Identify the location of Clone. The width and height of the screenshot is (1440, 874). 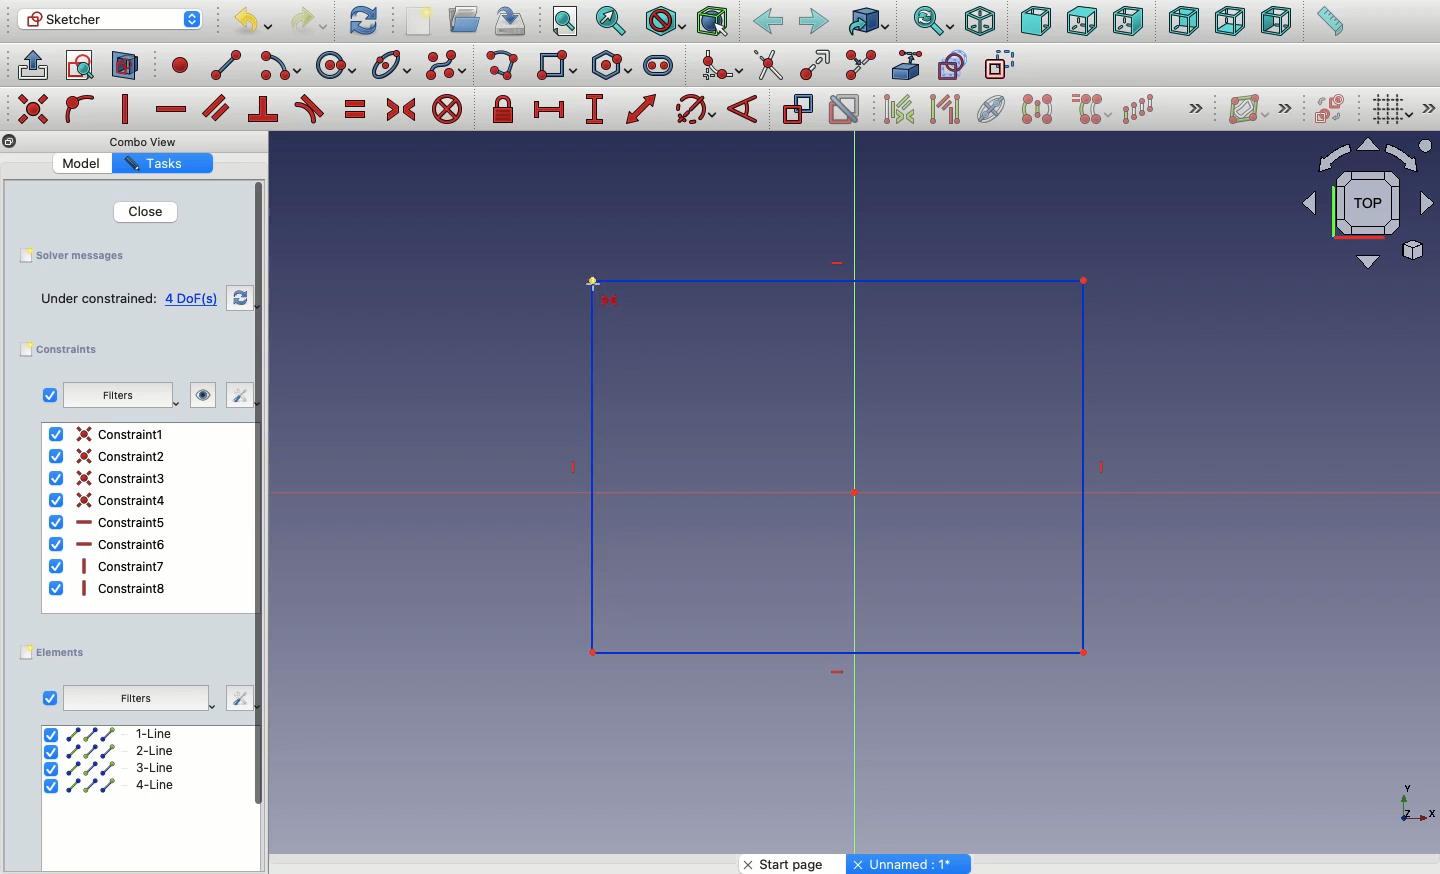
(1089, 110).